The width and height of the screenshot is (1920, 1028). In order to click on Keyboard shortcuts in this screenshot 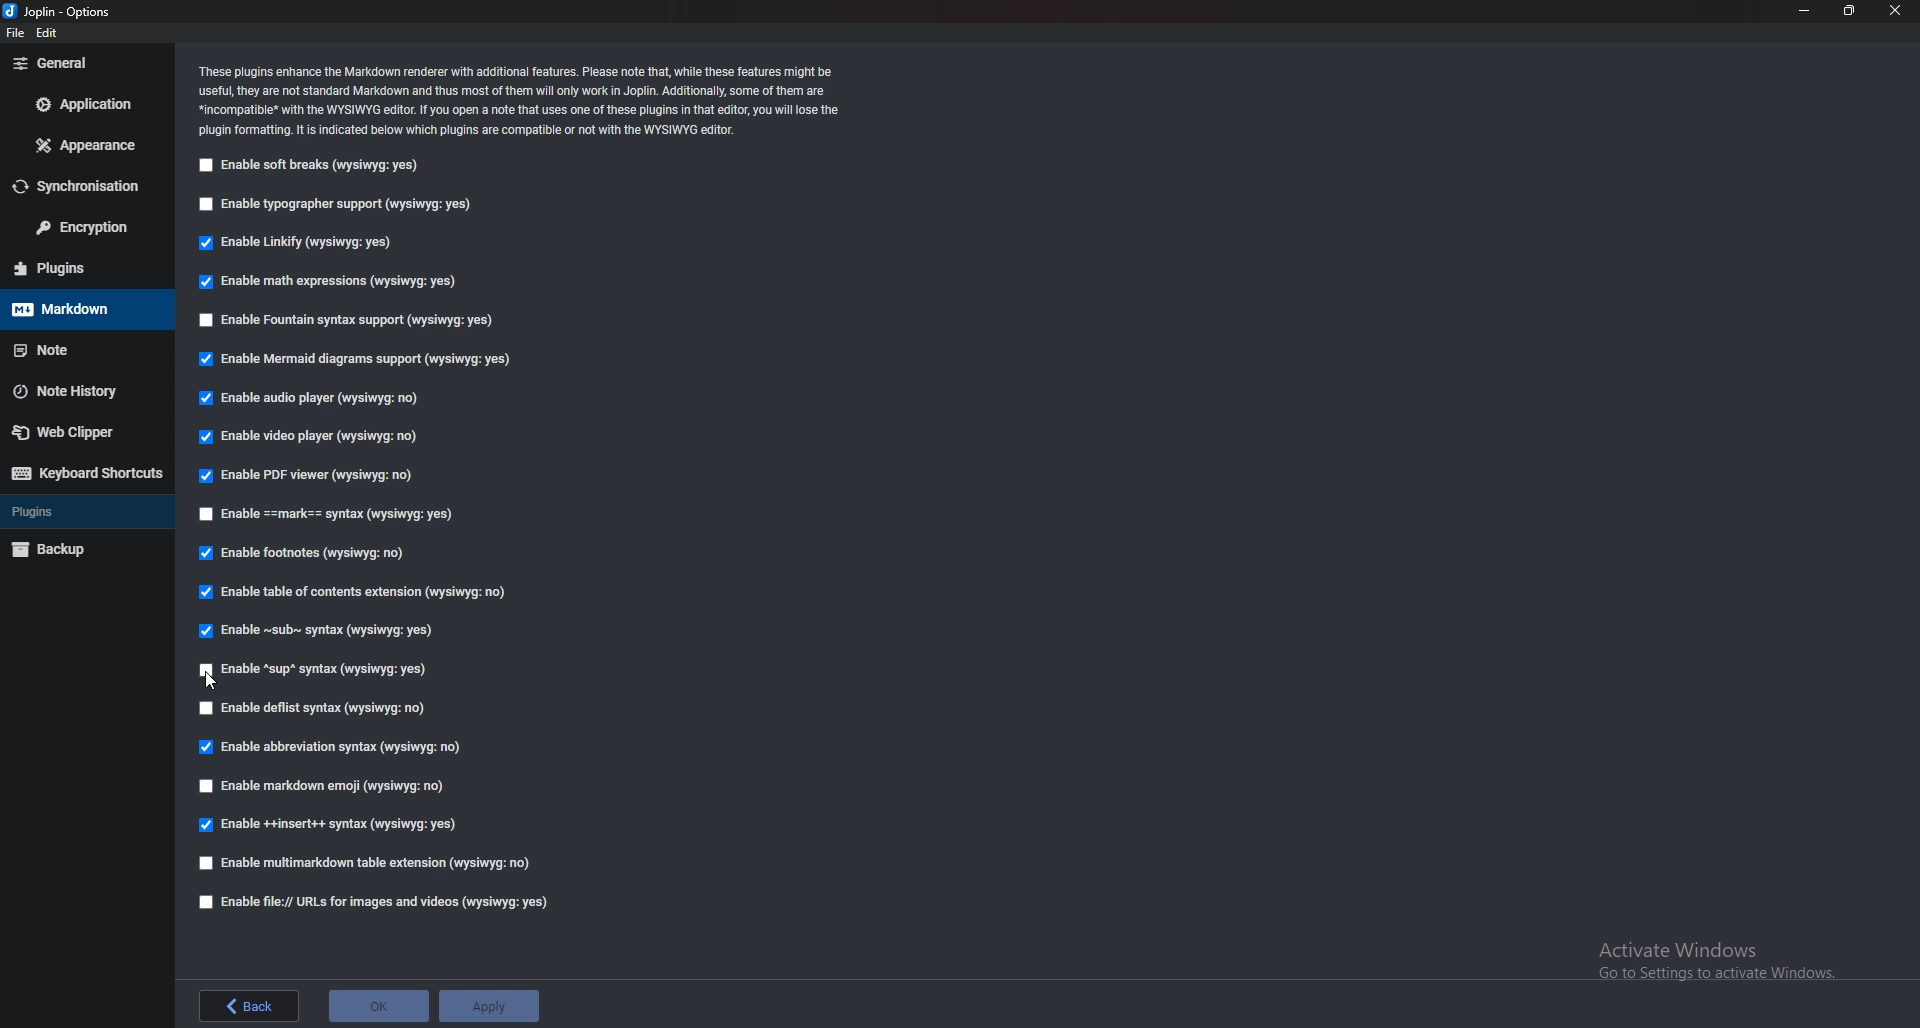, I will do `click(88, 474)`.